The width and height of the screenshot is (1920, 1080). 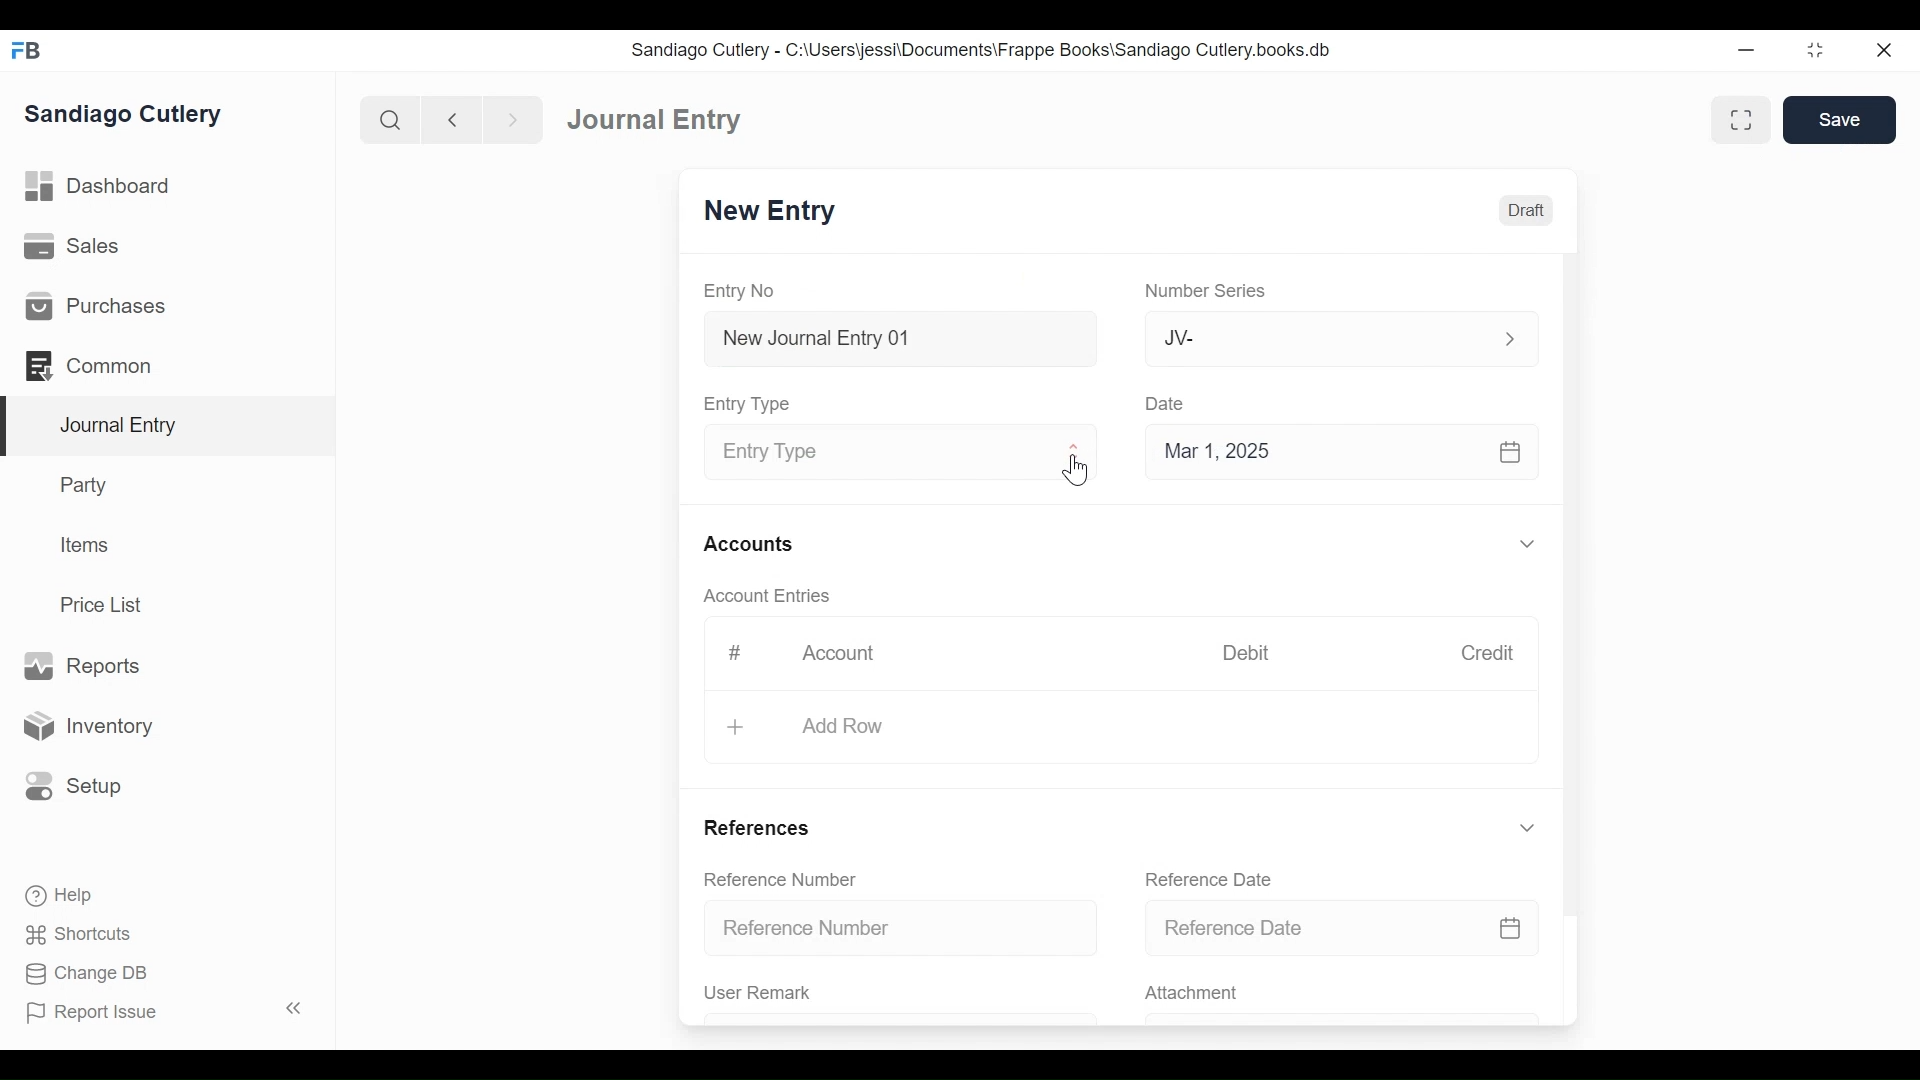 What do you see at coordinates (897, 929) in the screenshot?
I see `Reference Number` at bounding box center [897, 929].